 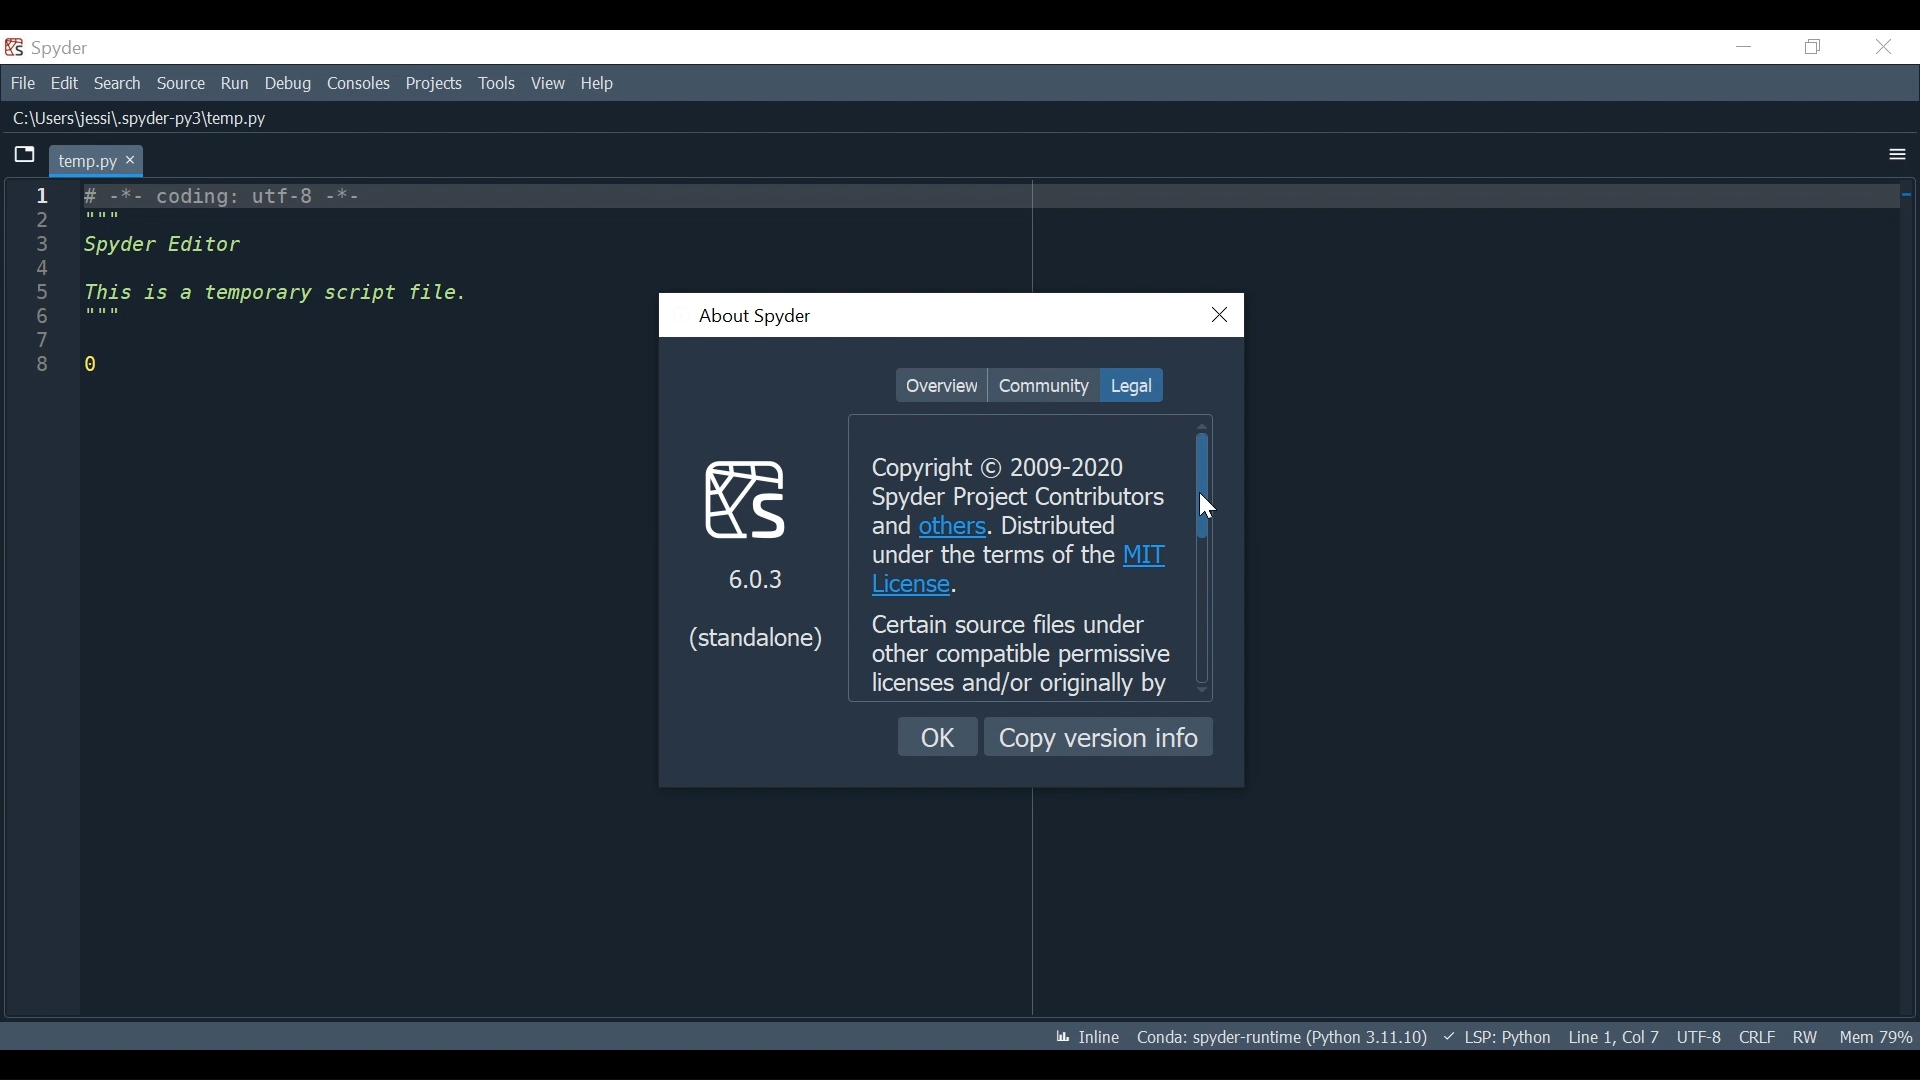 I want to click on Inline, so click(x=1079, y=1038).